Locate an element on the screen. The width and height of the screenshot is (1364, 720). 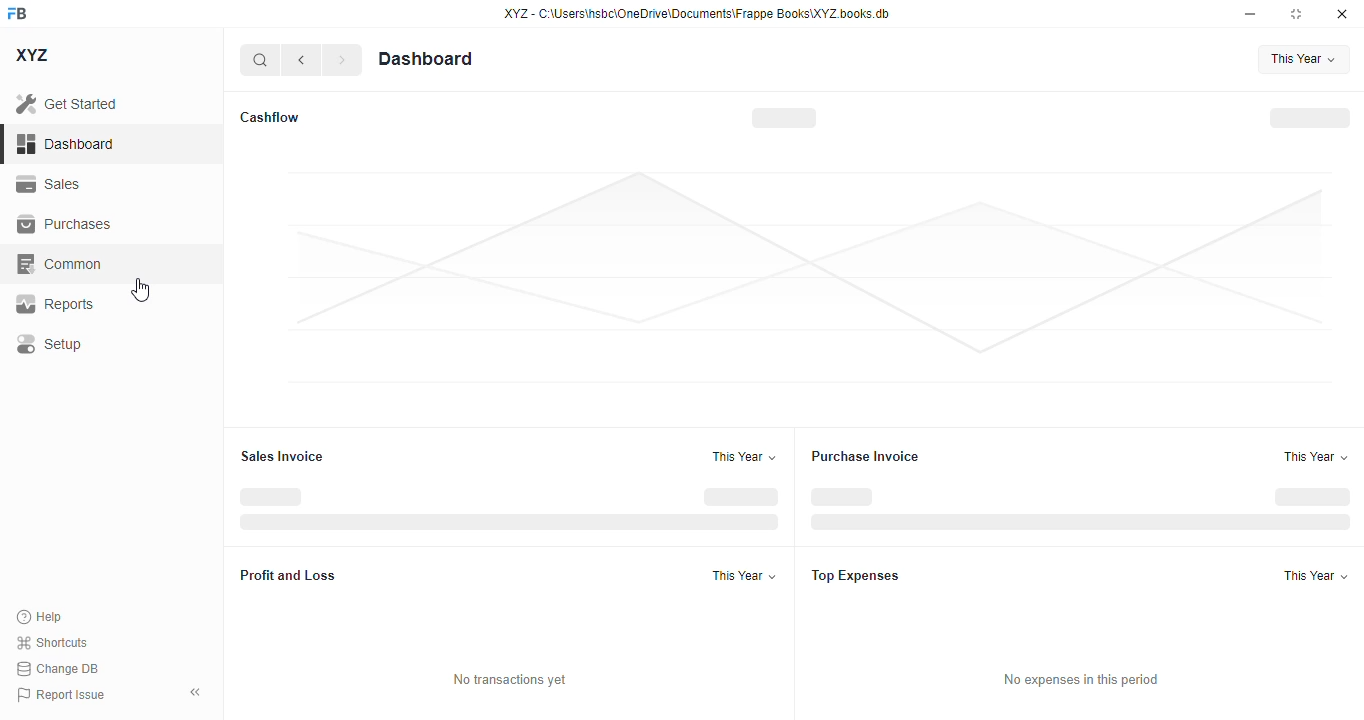
dashboard is located at coordinates (425, 58).